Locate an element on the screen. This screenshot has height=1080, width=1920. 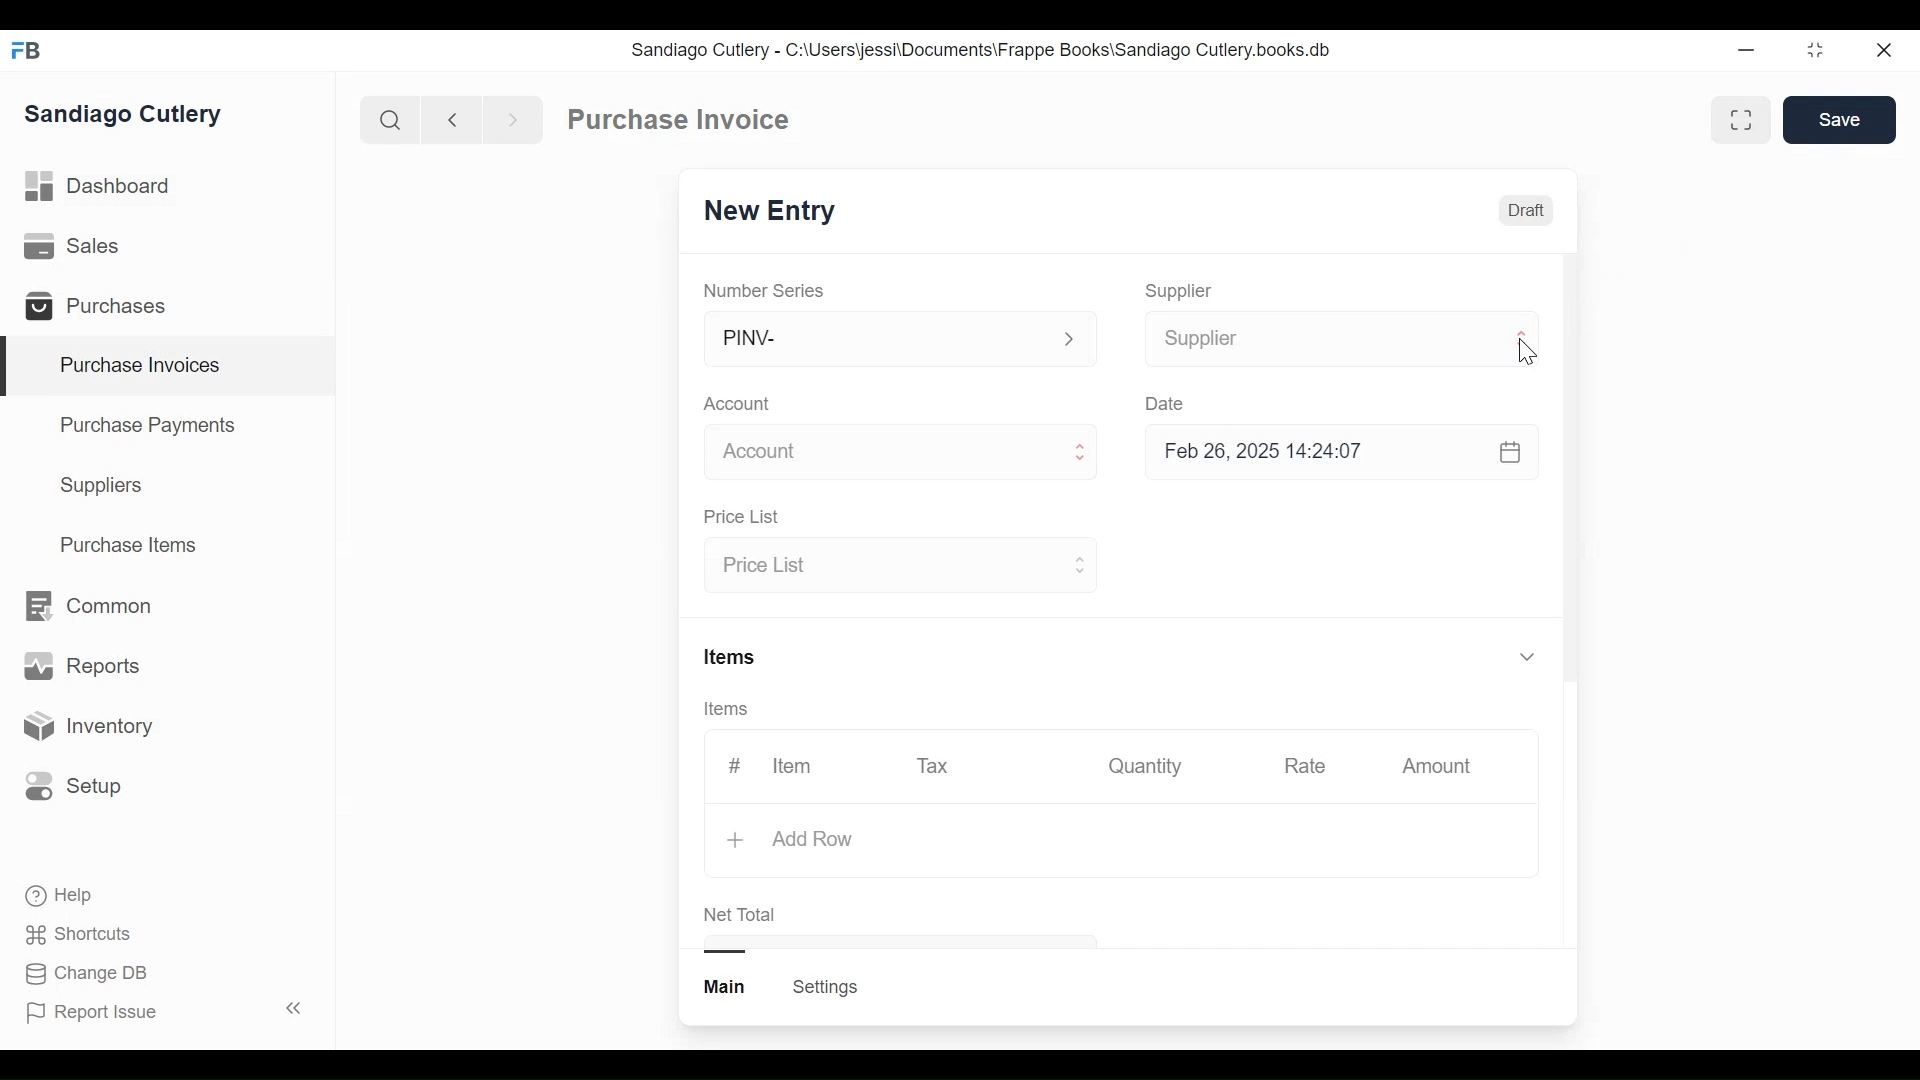
Minimize is located at coordinates (1742, 51).